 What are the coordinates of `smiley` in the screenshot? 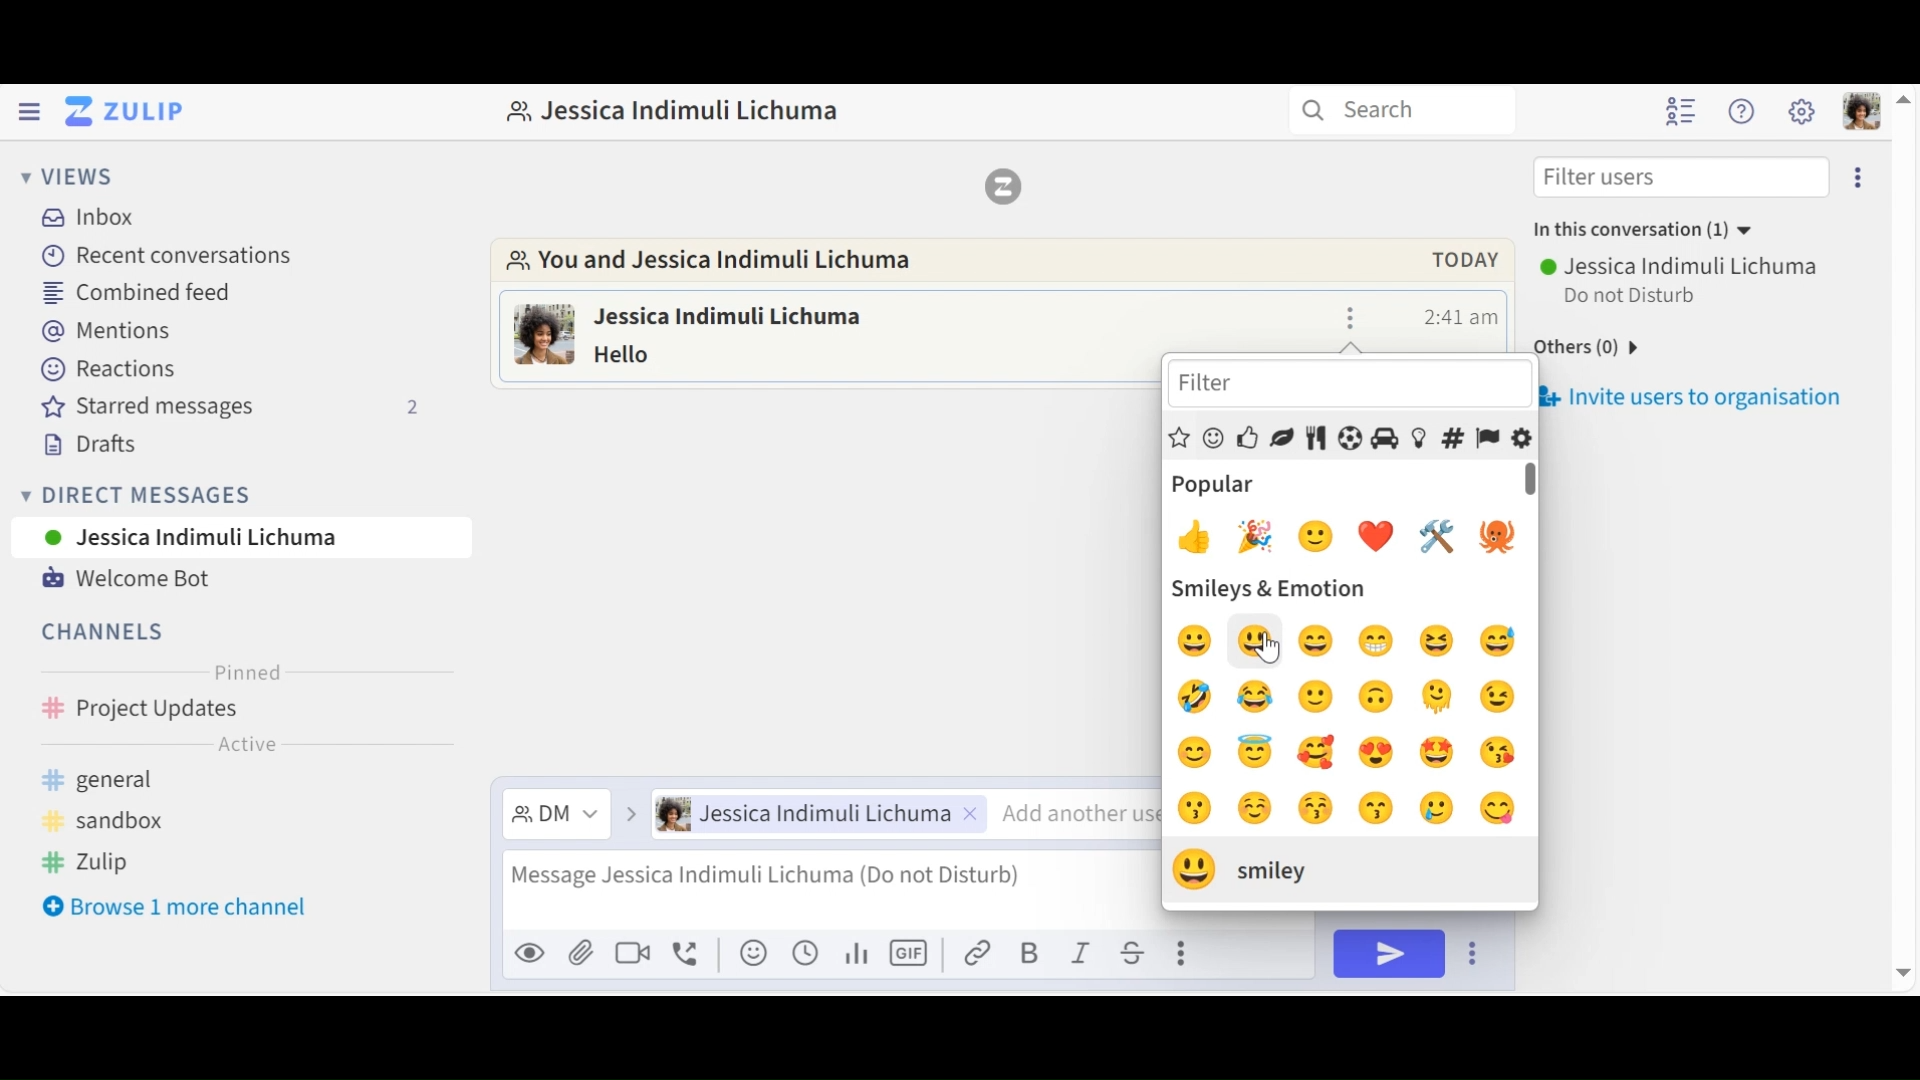 It's located at (1258, 638).